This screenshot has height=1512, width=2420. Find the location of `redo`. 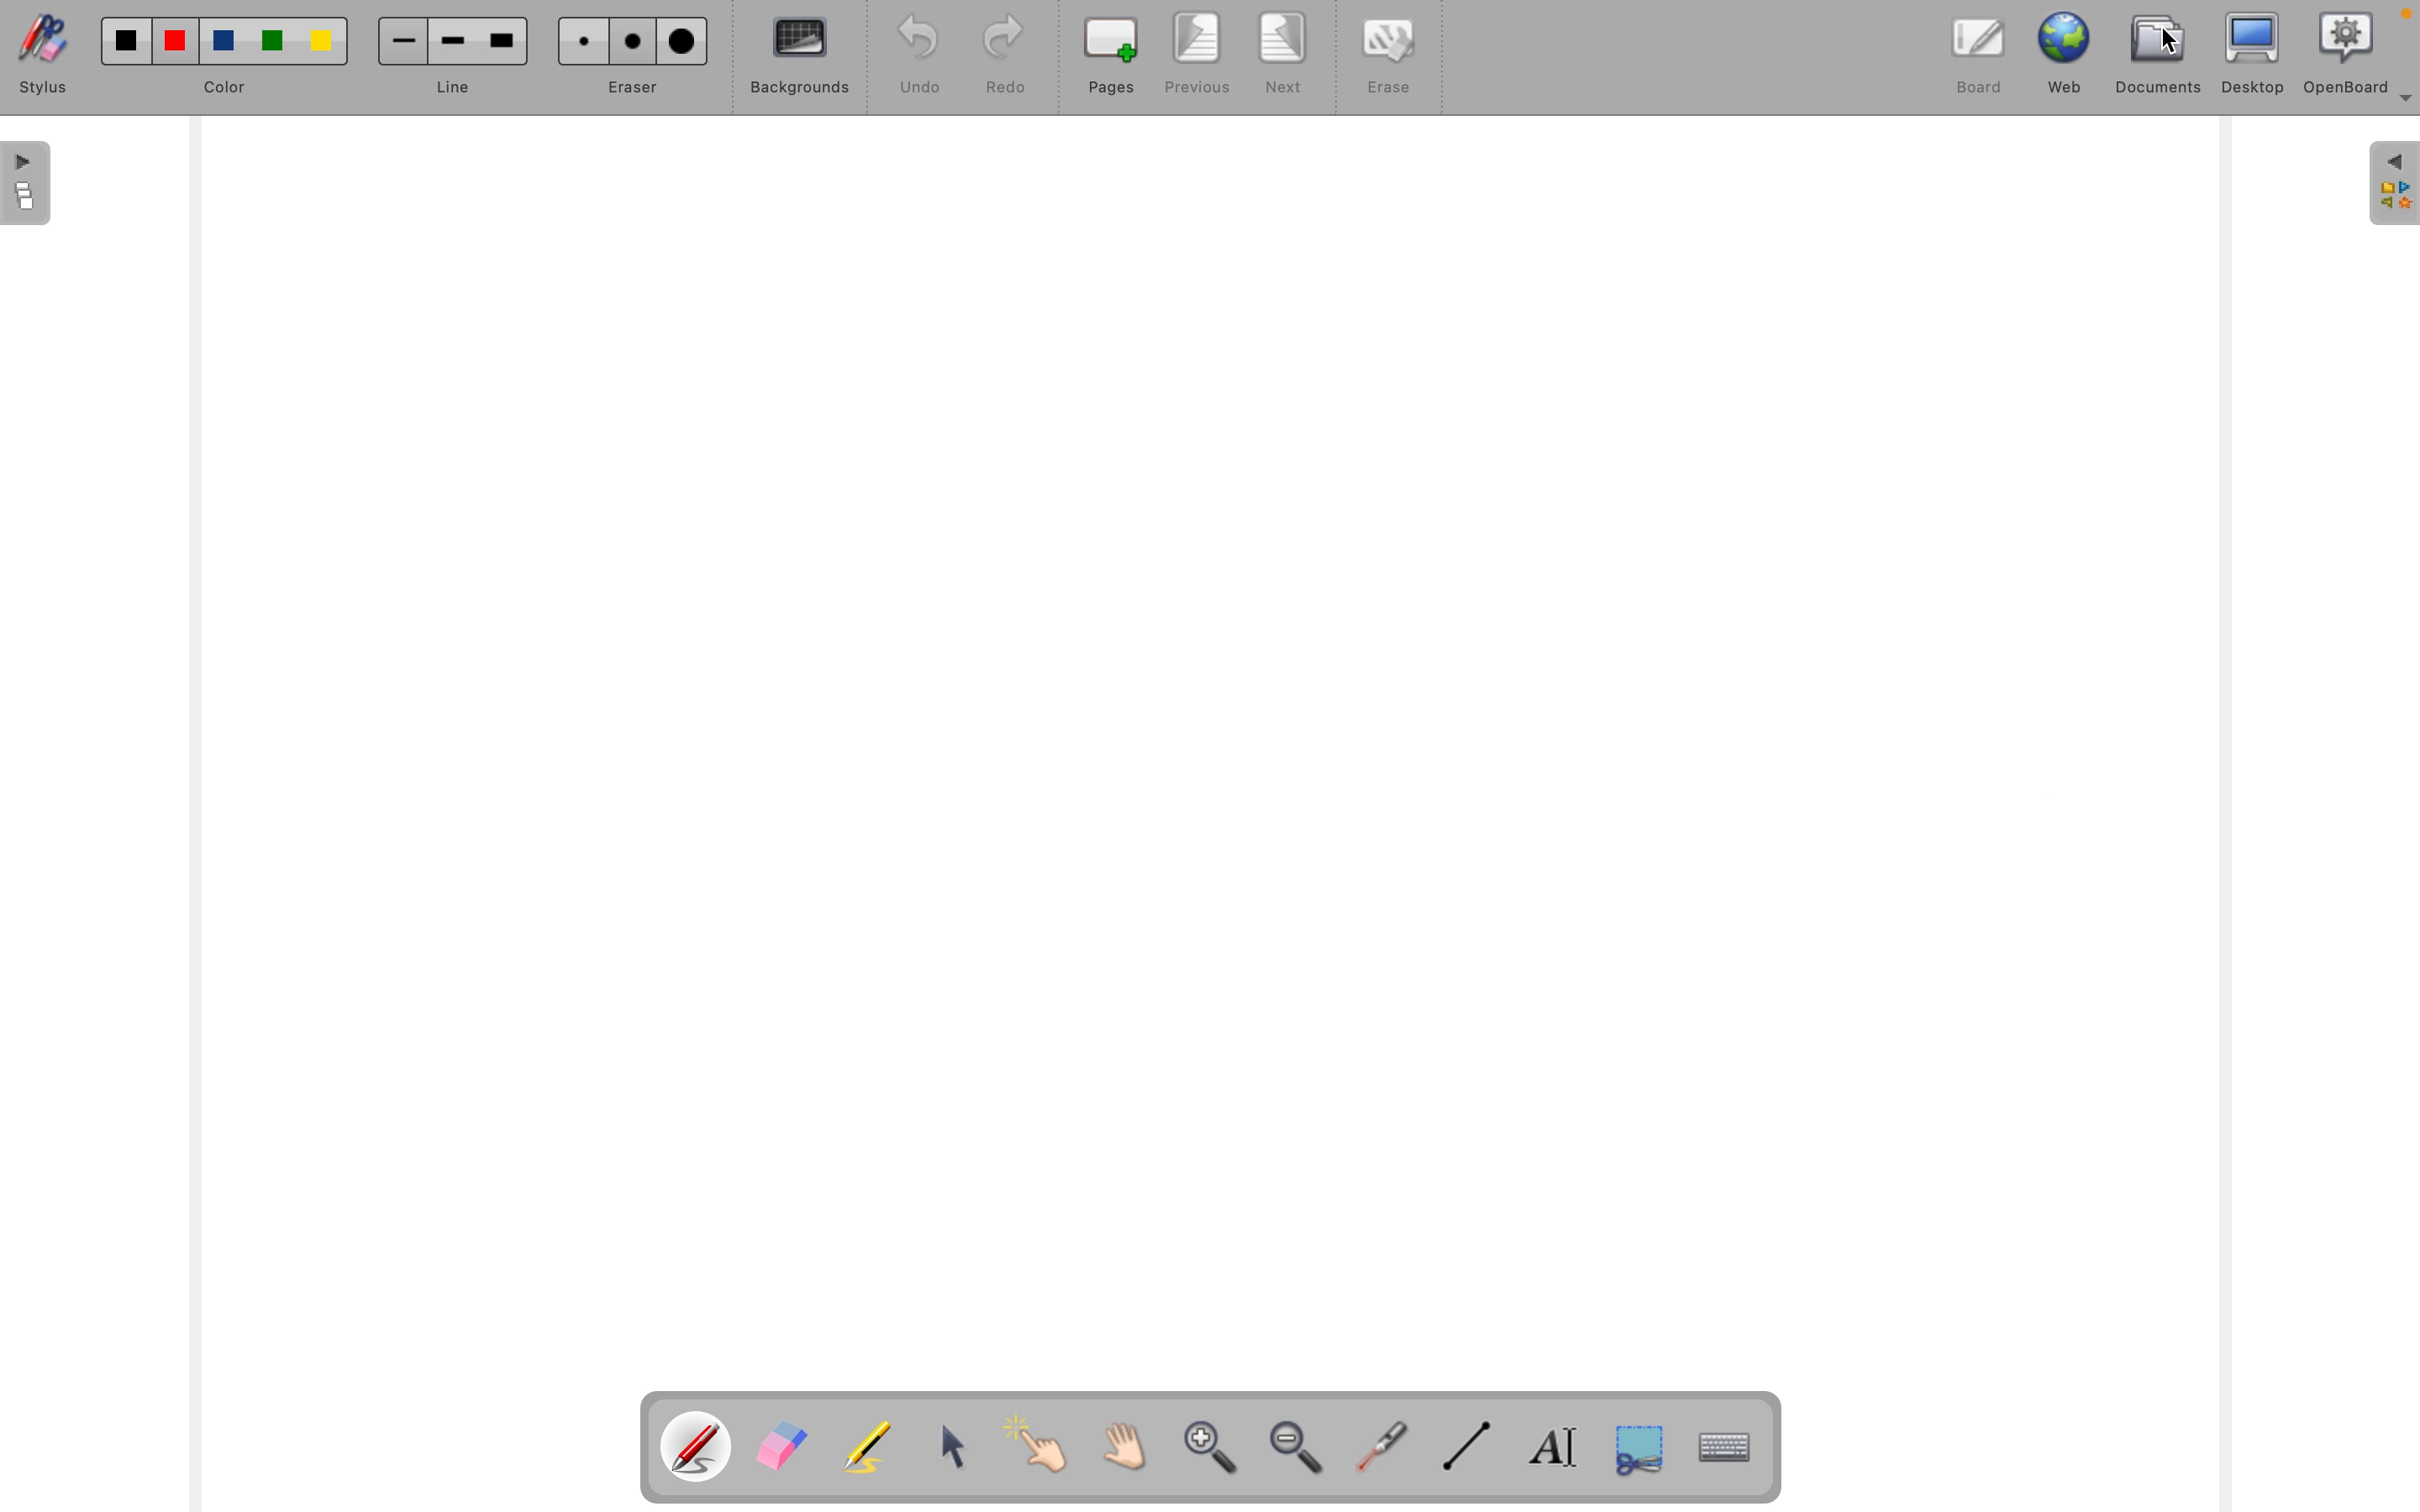

redo is located at coordinates (1004, 58).